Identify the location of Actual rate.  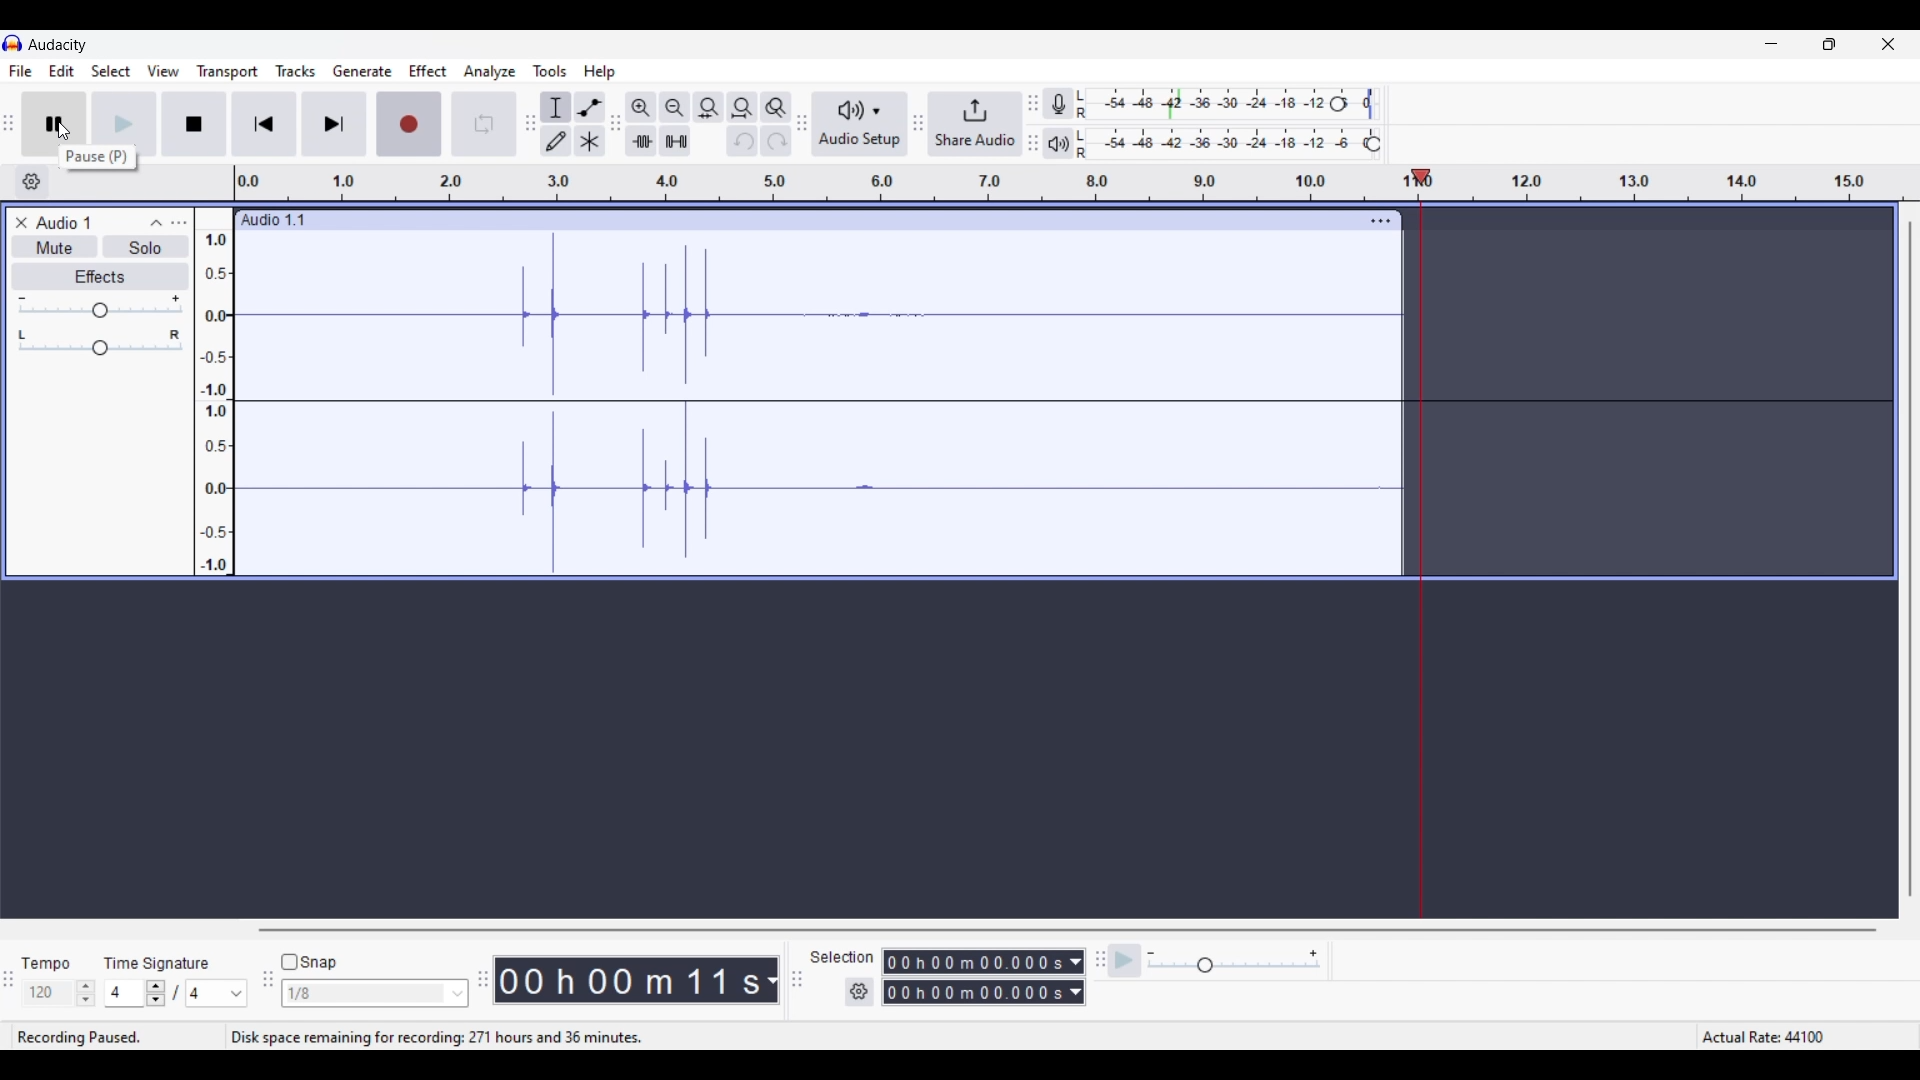
(1800, 1036).